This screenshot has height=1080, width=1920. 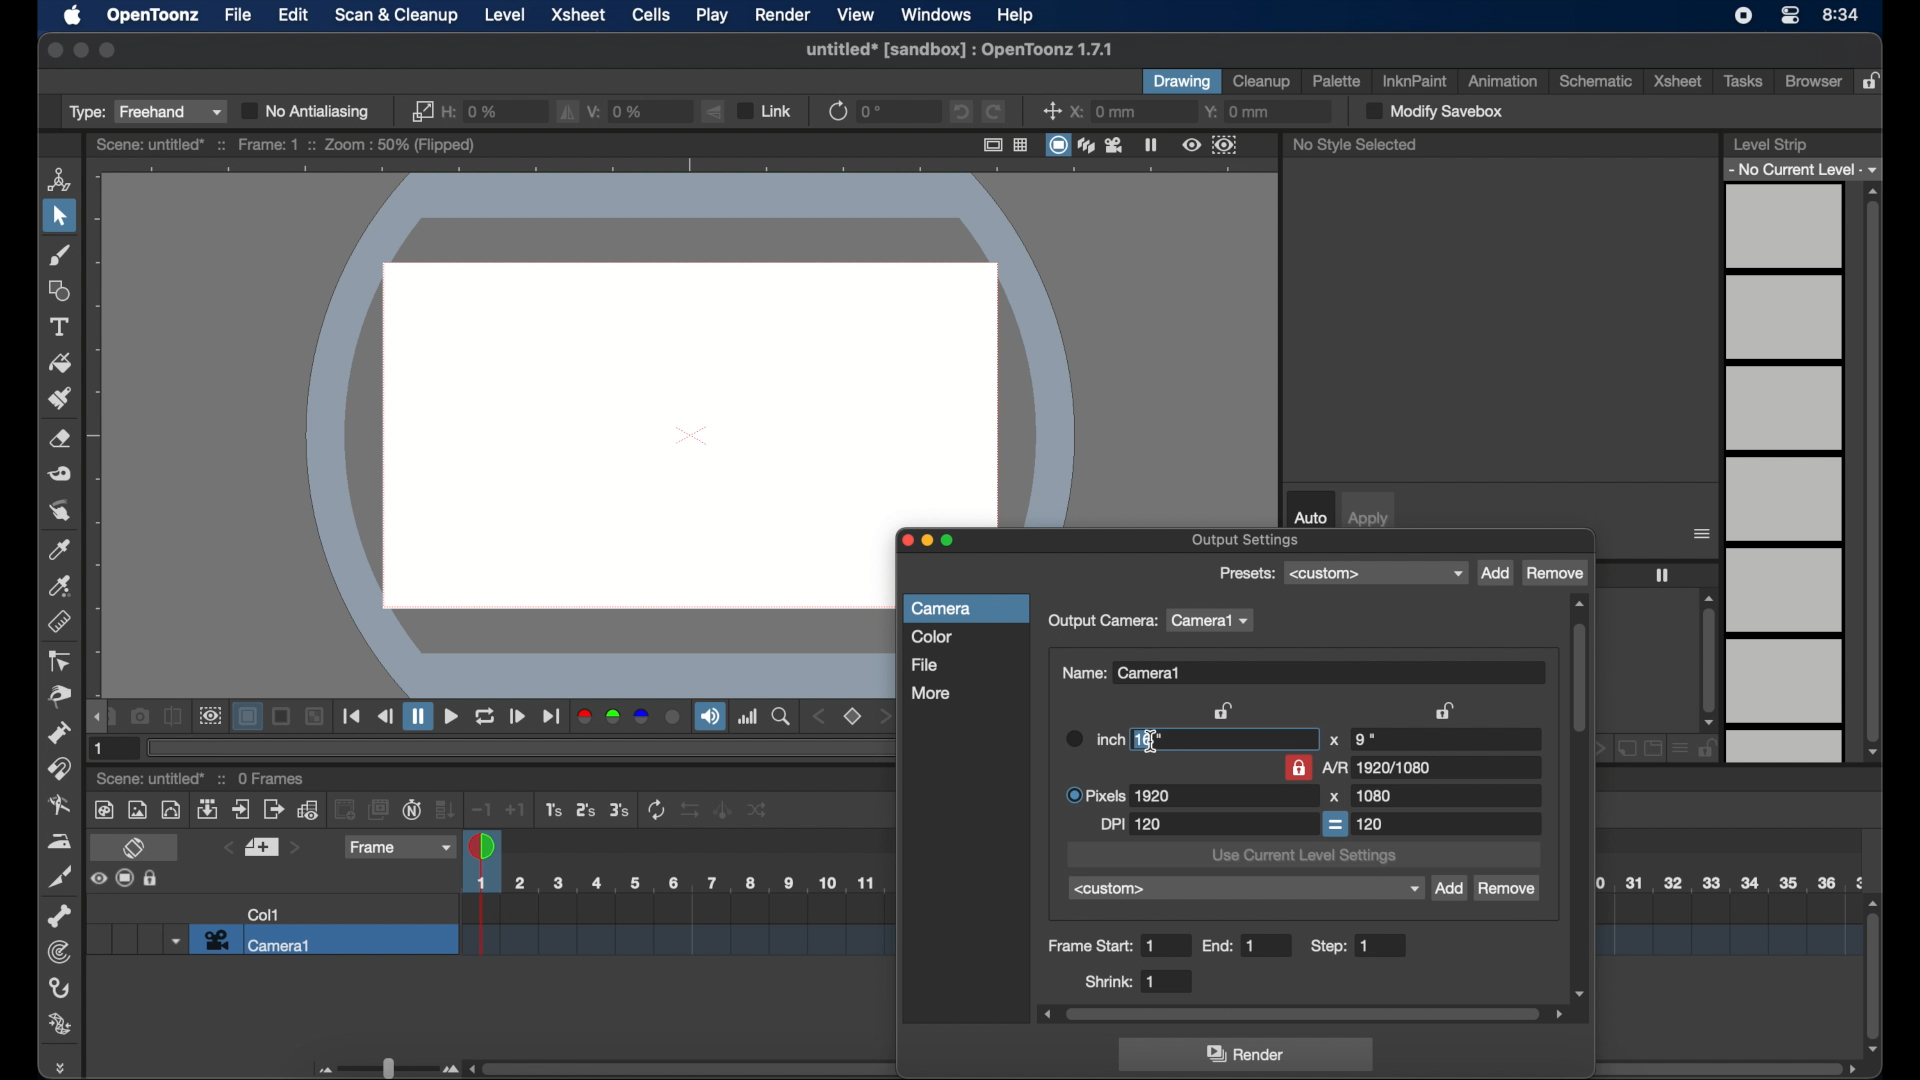 What do you see at coordinates (1120, 795) in the screenshot?
I see `pixels` at bounding box center [1120, 795].